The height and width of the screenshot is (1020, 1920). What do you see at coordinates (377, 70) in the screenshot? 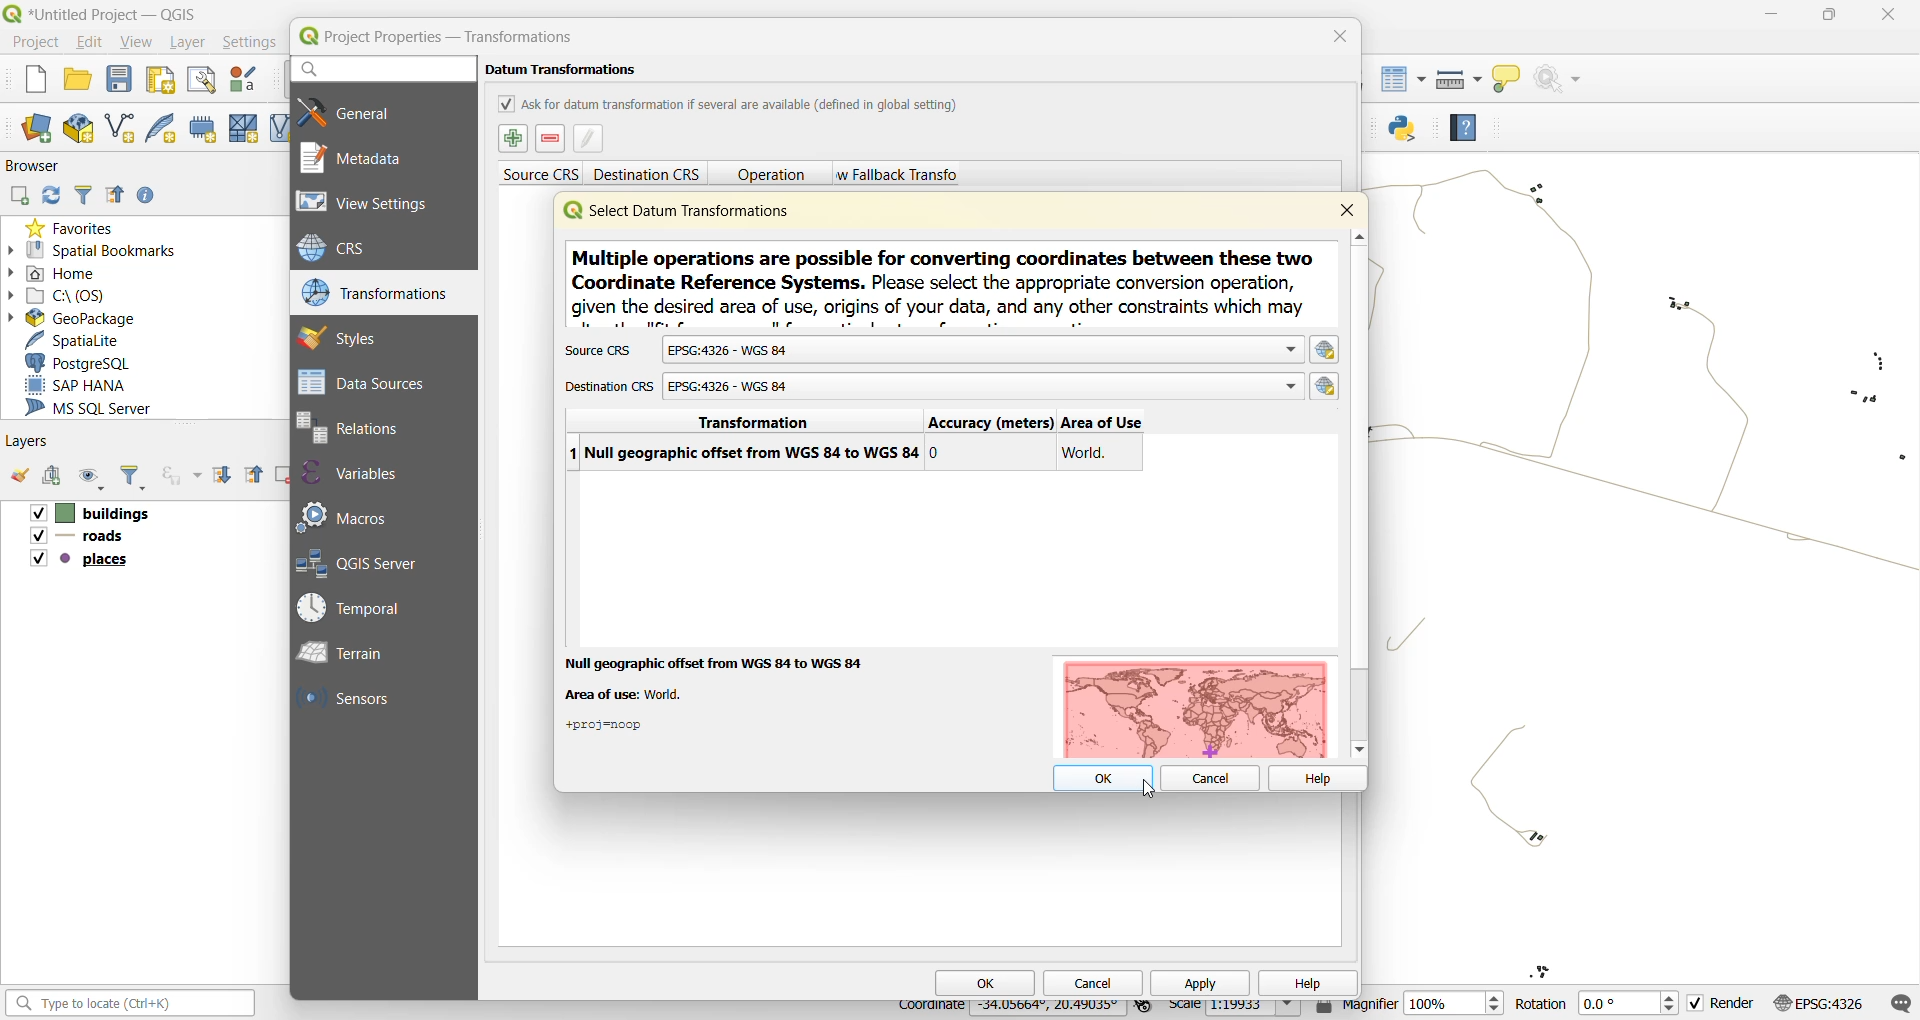
I see `search` at bounding box center [377, 70].